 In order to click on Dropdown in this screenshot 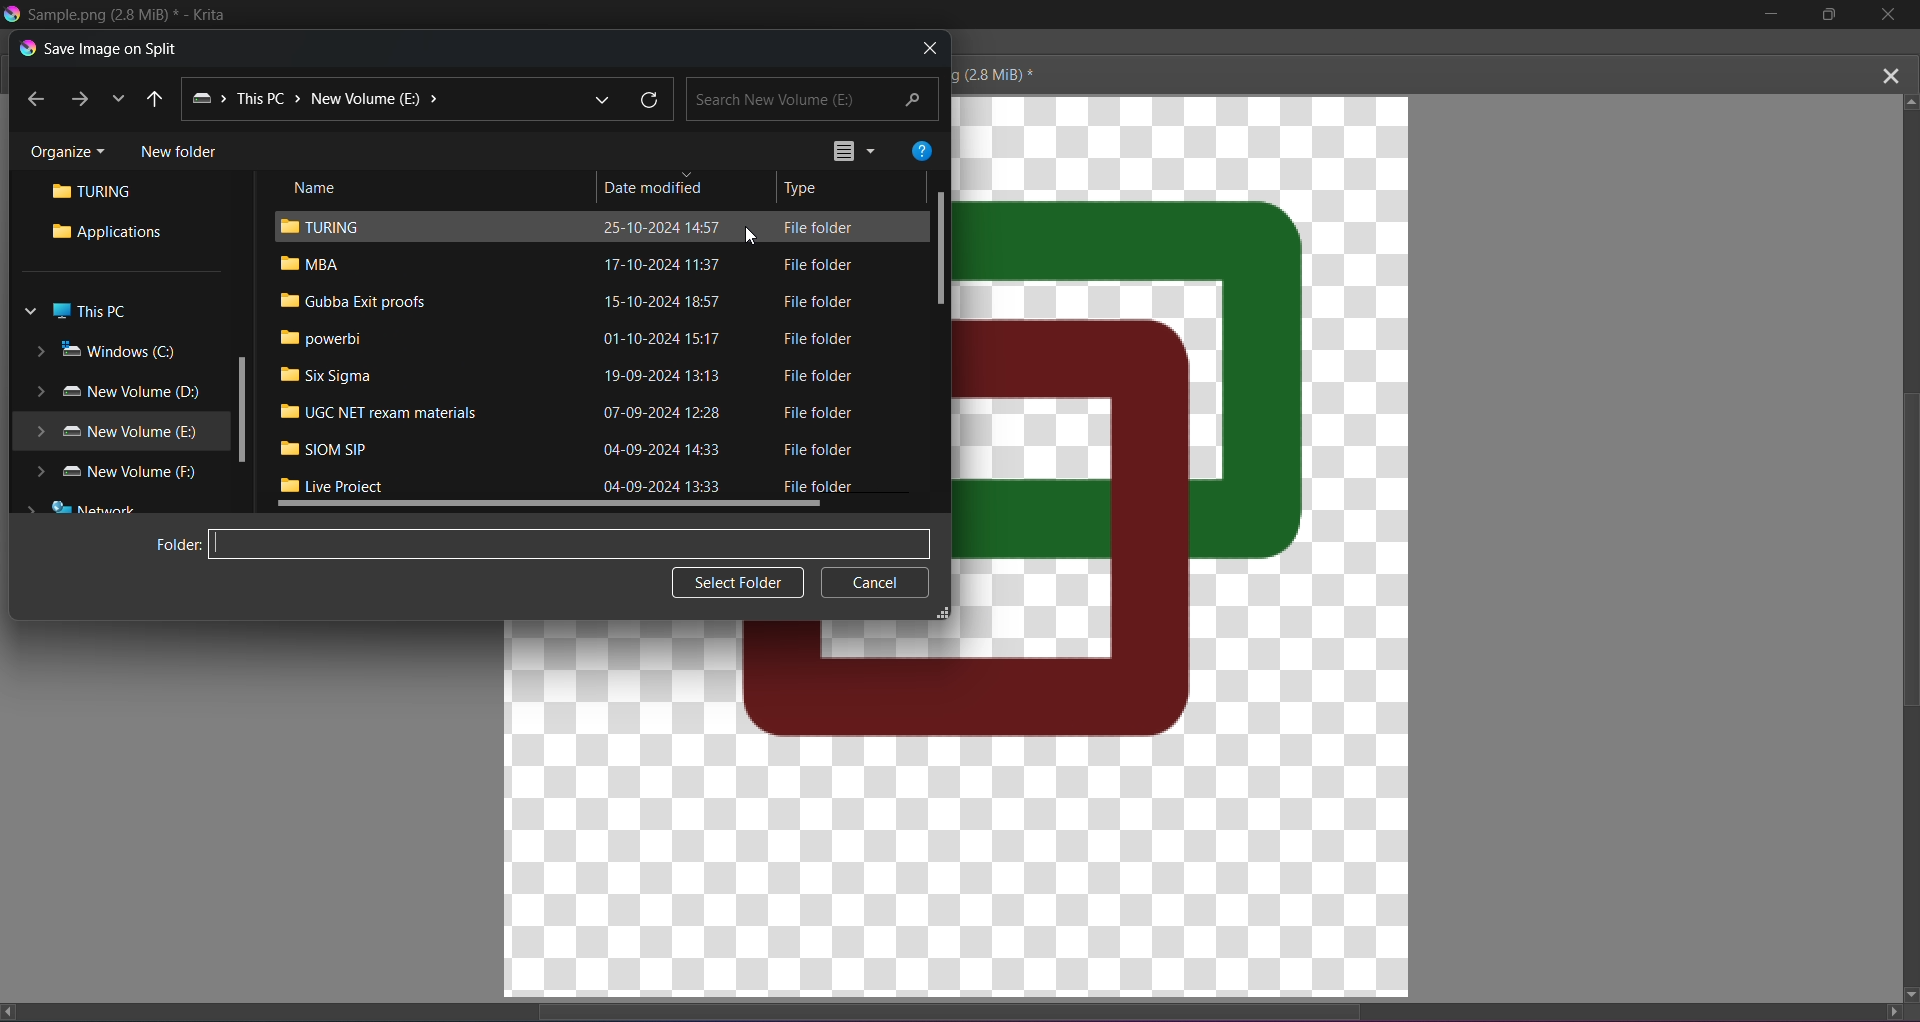, I will do `click(120, 99)`.